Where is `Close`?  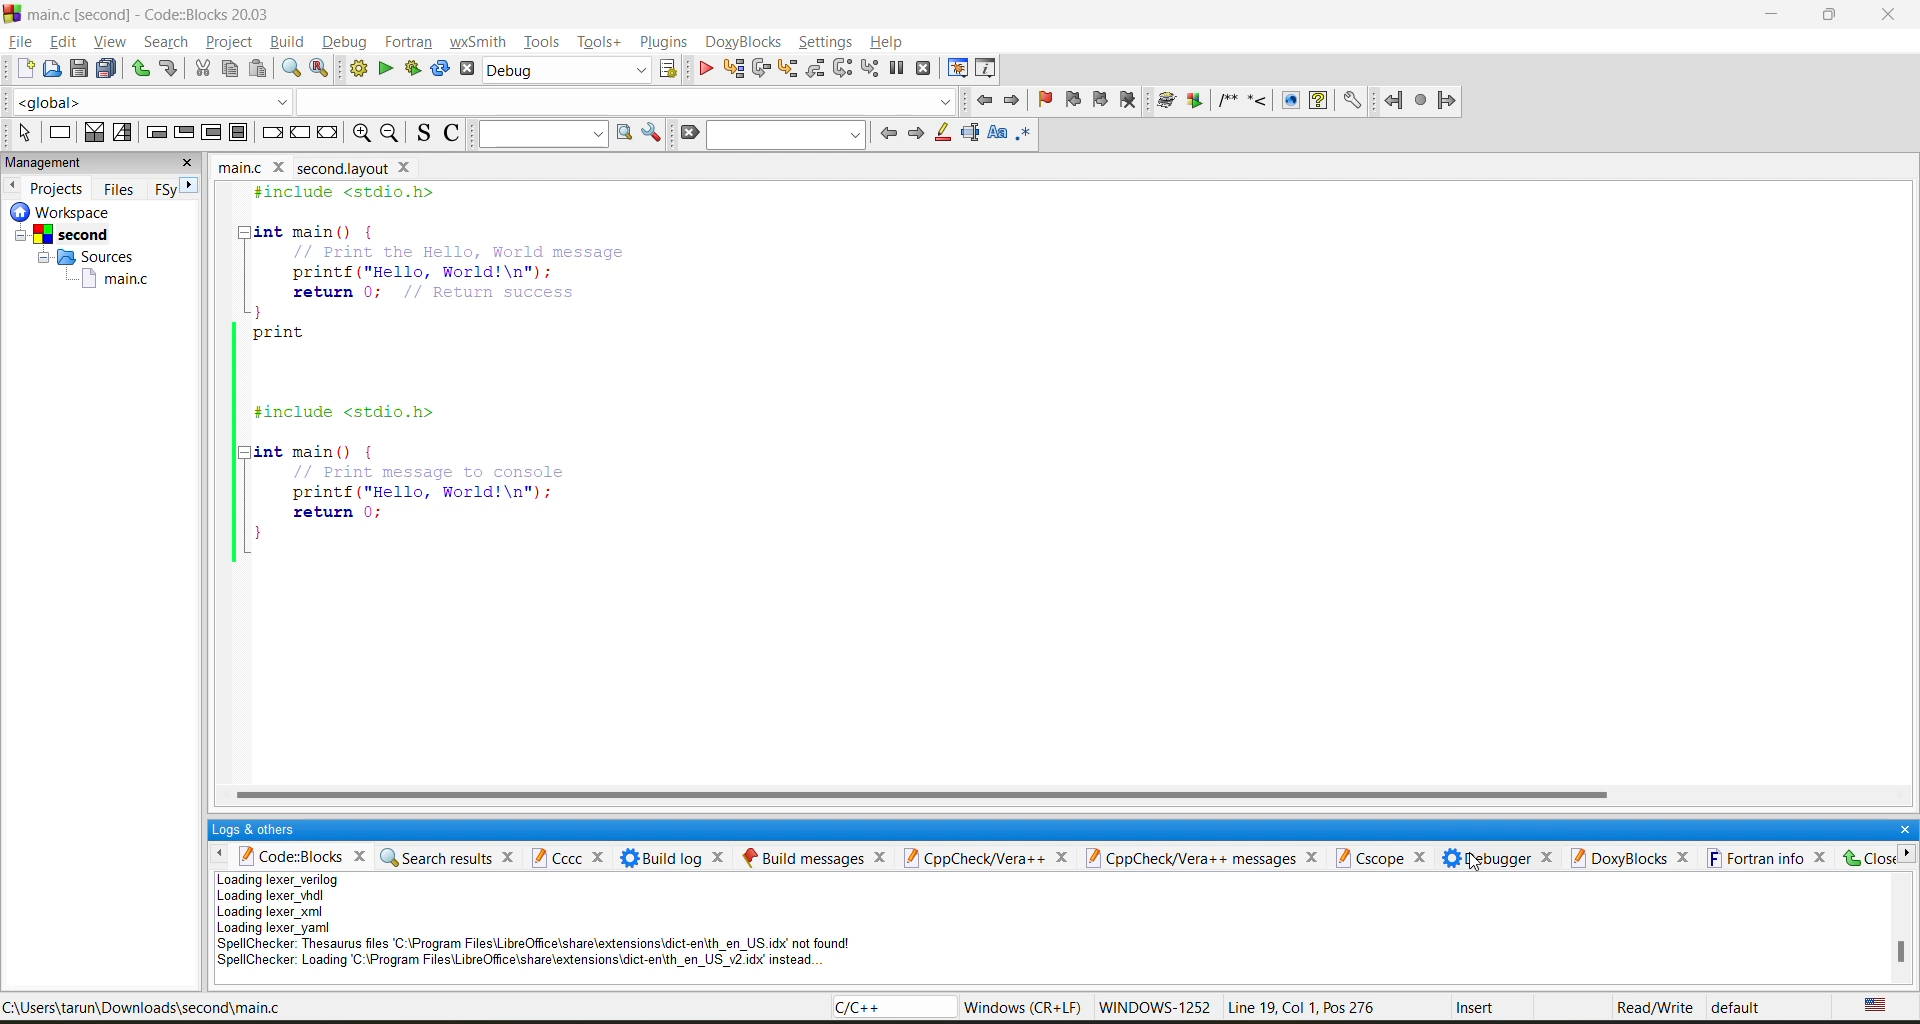 Close is located at coordinates (1871, 858).